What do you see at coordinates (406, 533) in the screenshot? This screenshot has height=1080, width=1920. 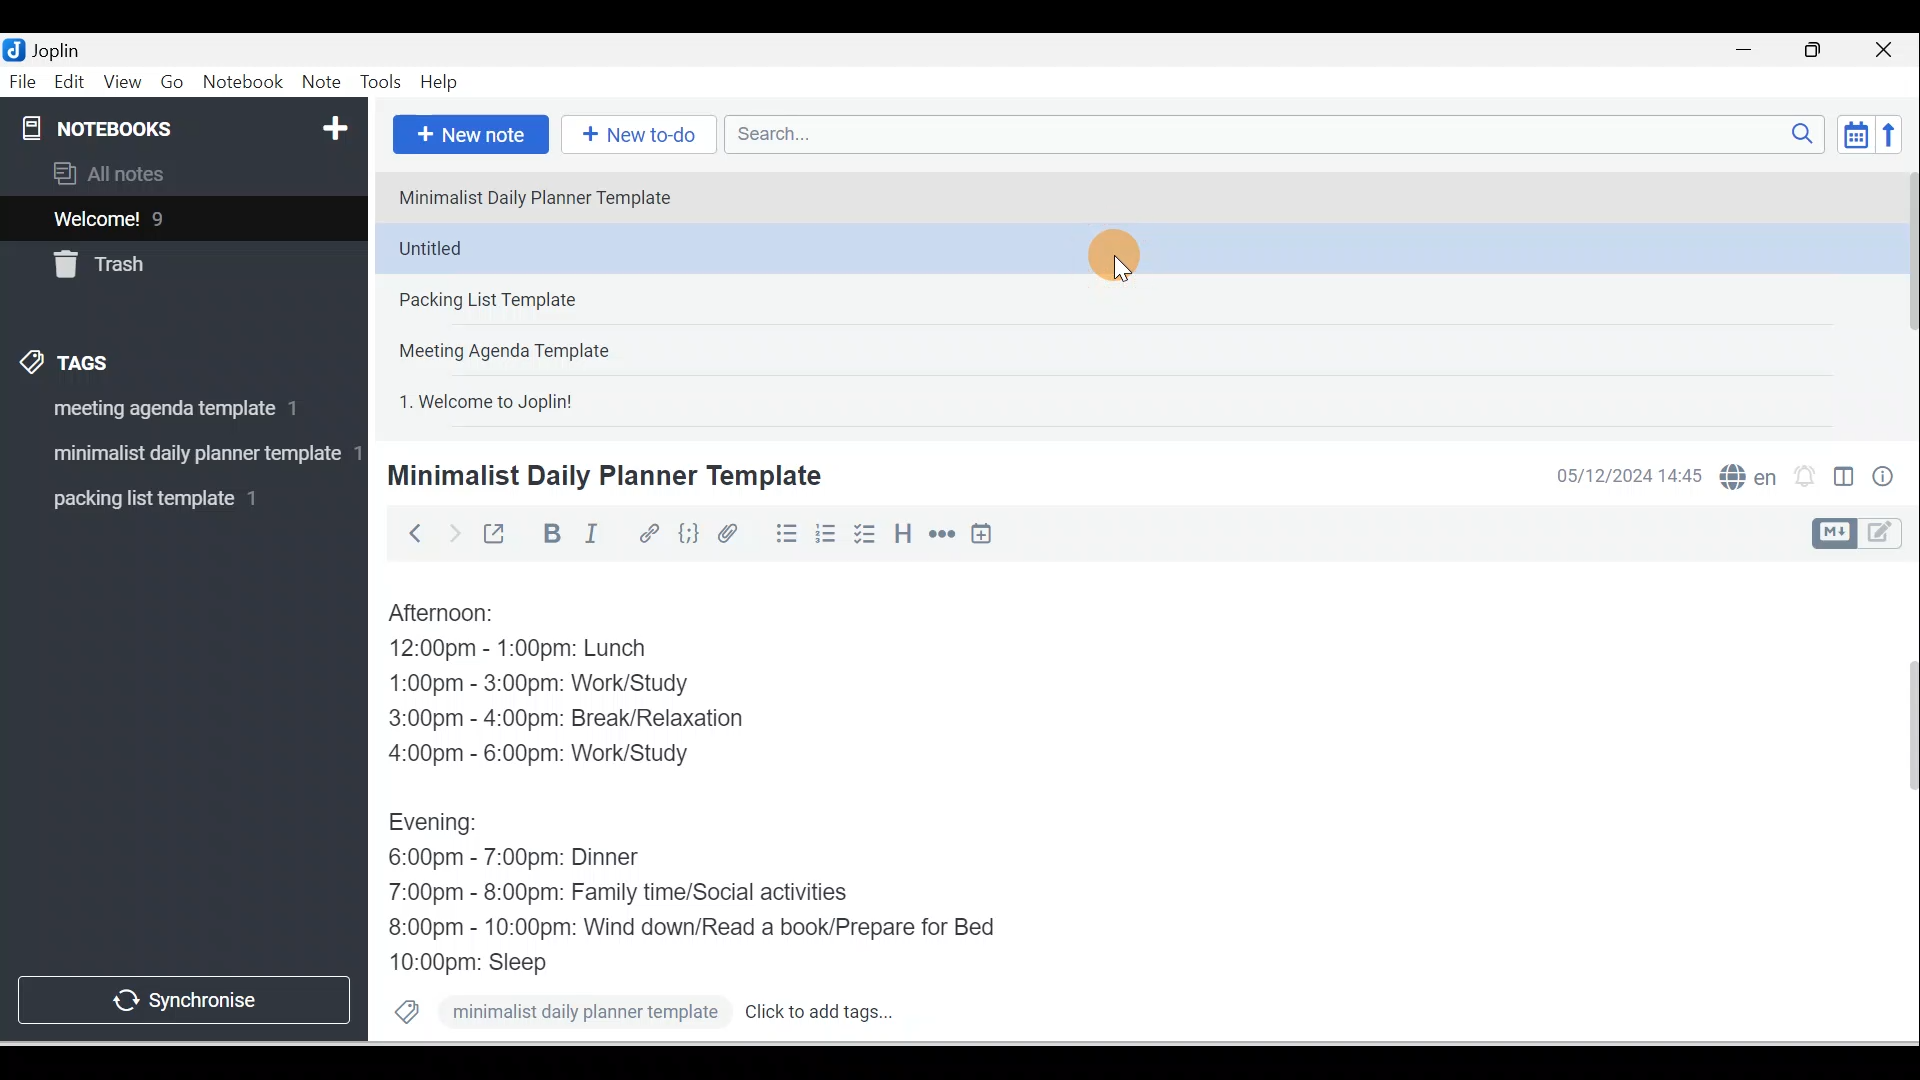 I see `Back` at bounding box center [406, 533].